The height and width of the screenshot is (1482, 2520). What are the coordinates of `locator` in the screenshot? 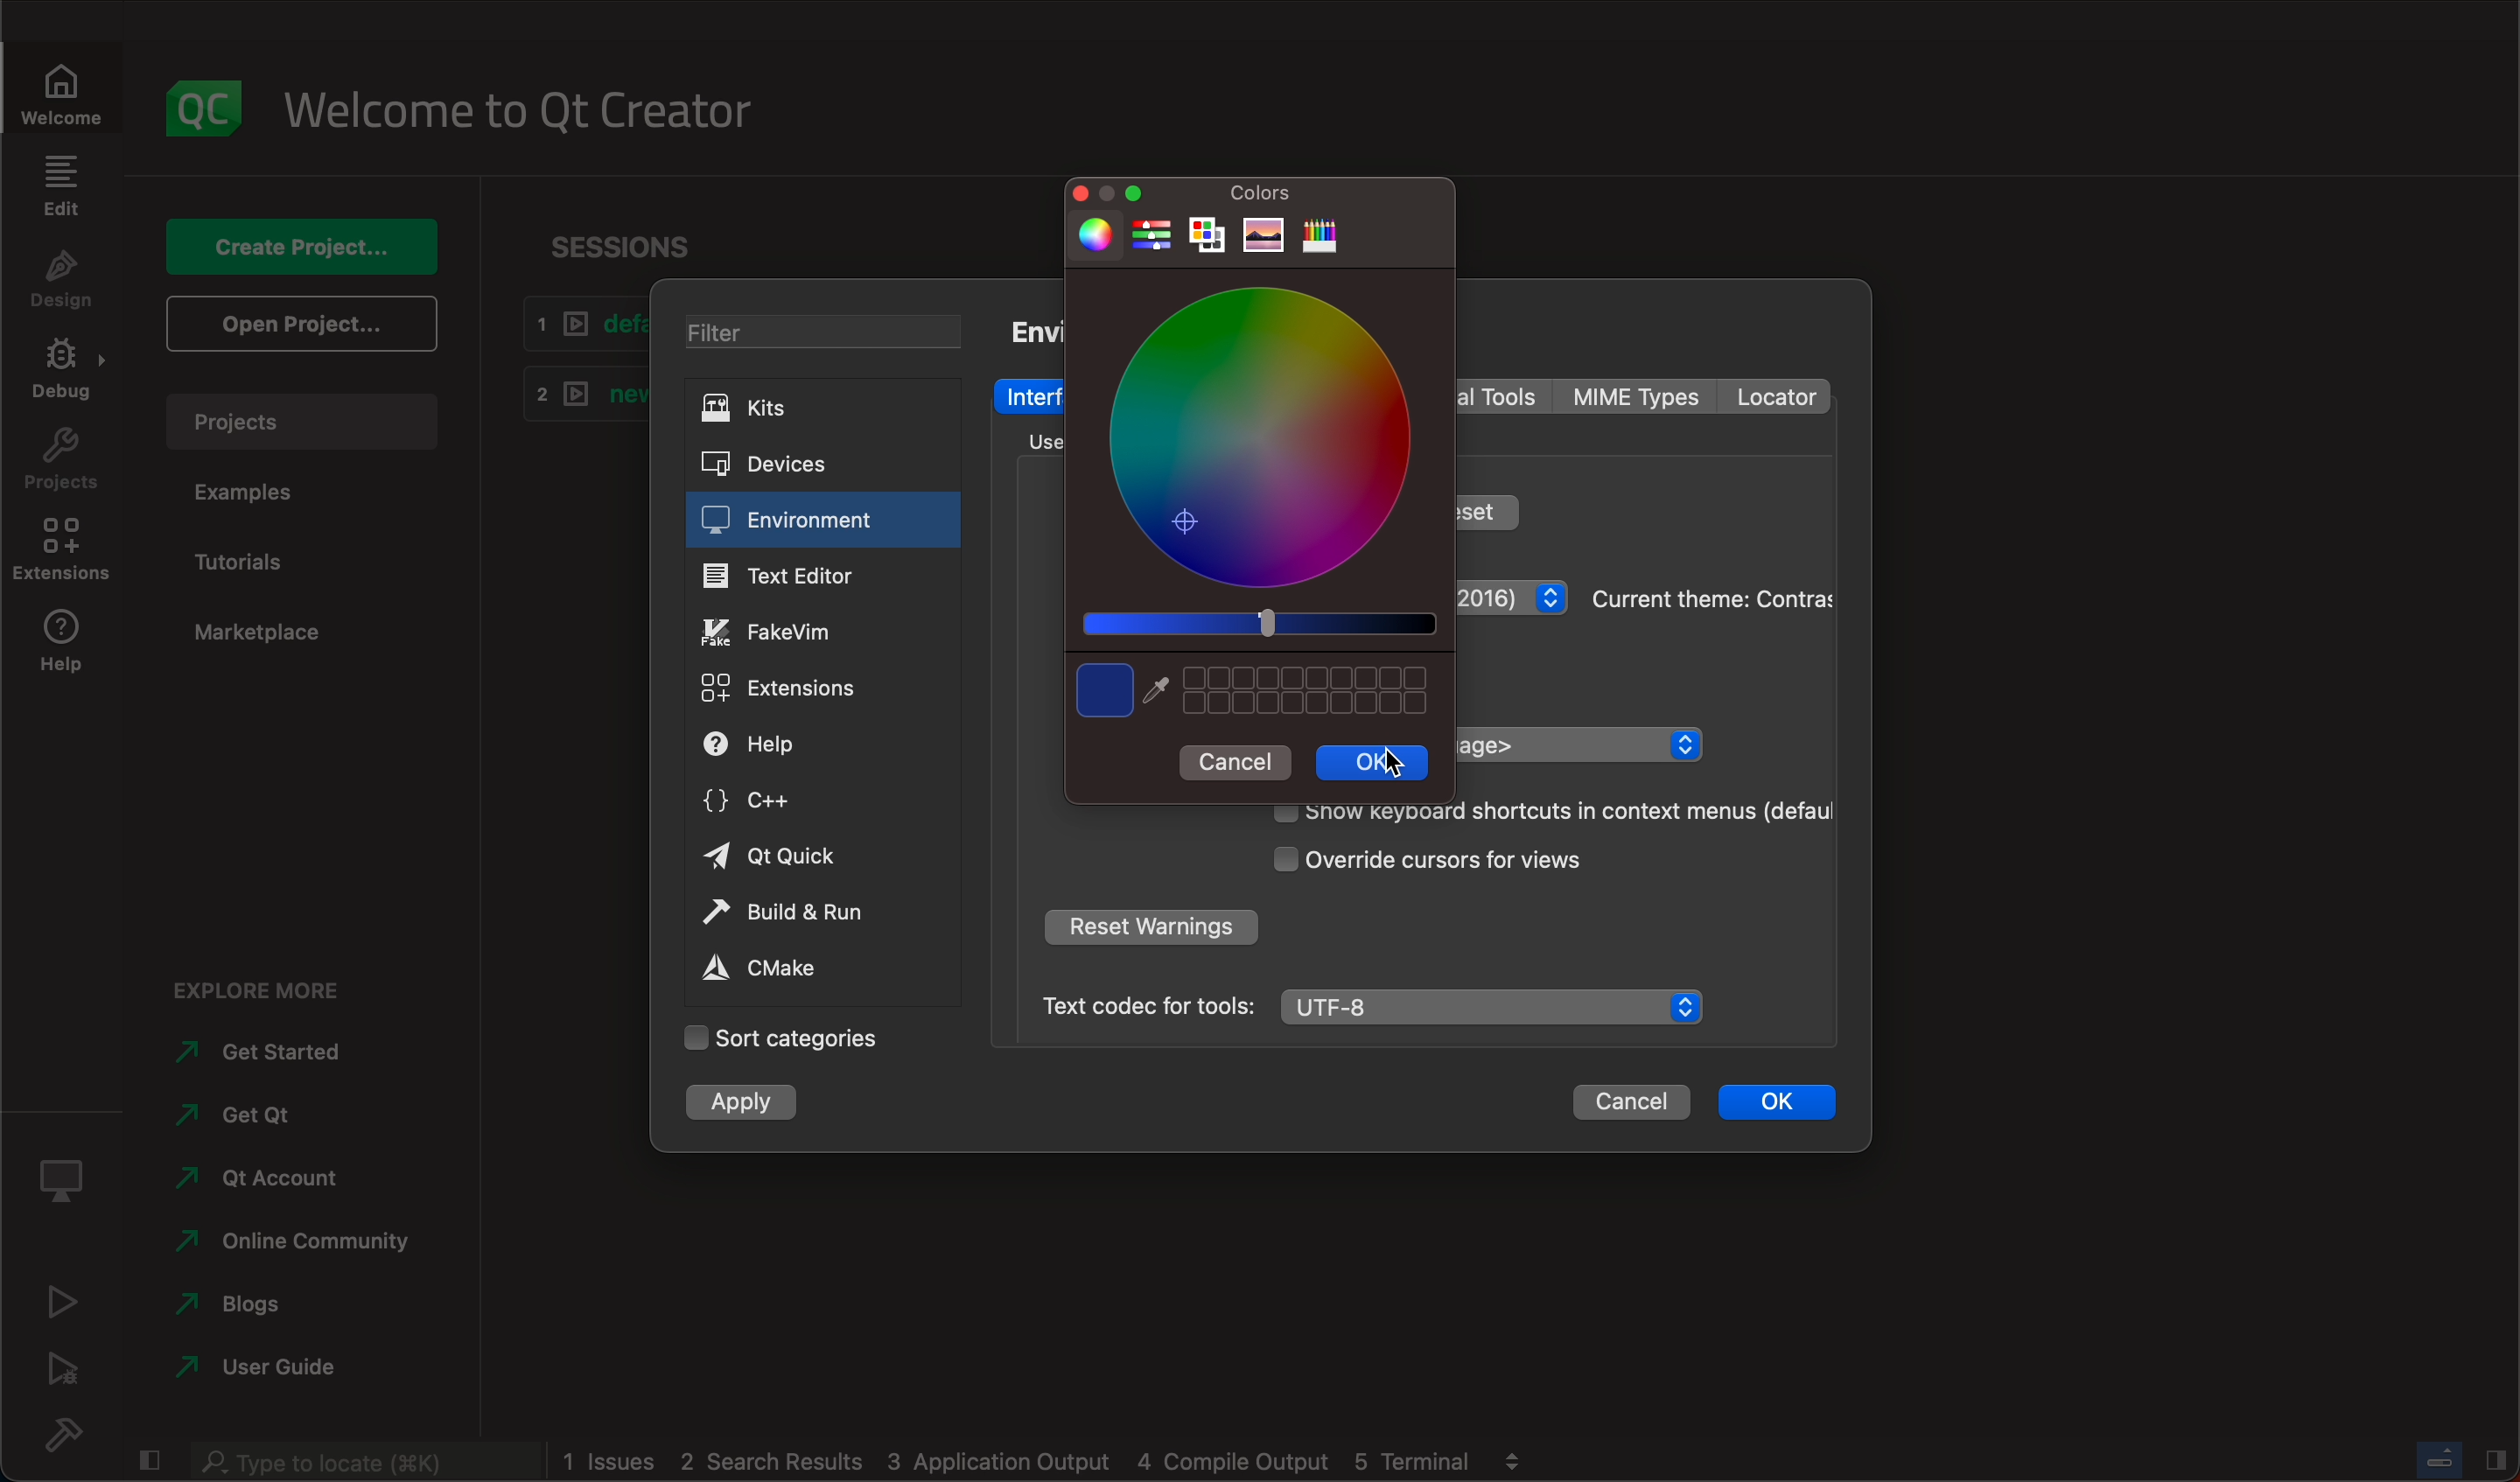 It's located at (1774, 397).